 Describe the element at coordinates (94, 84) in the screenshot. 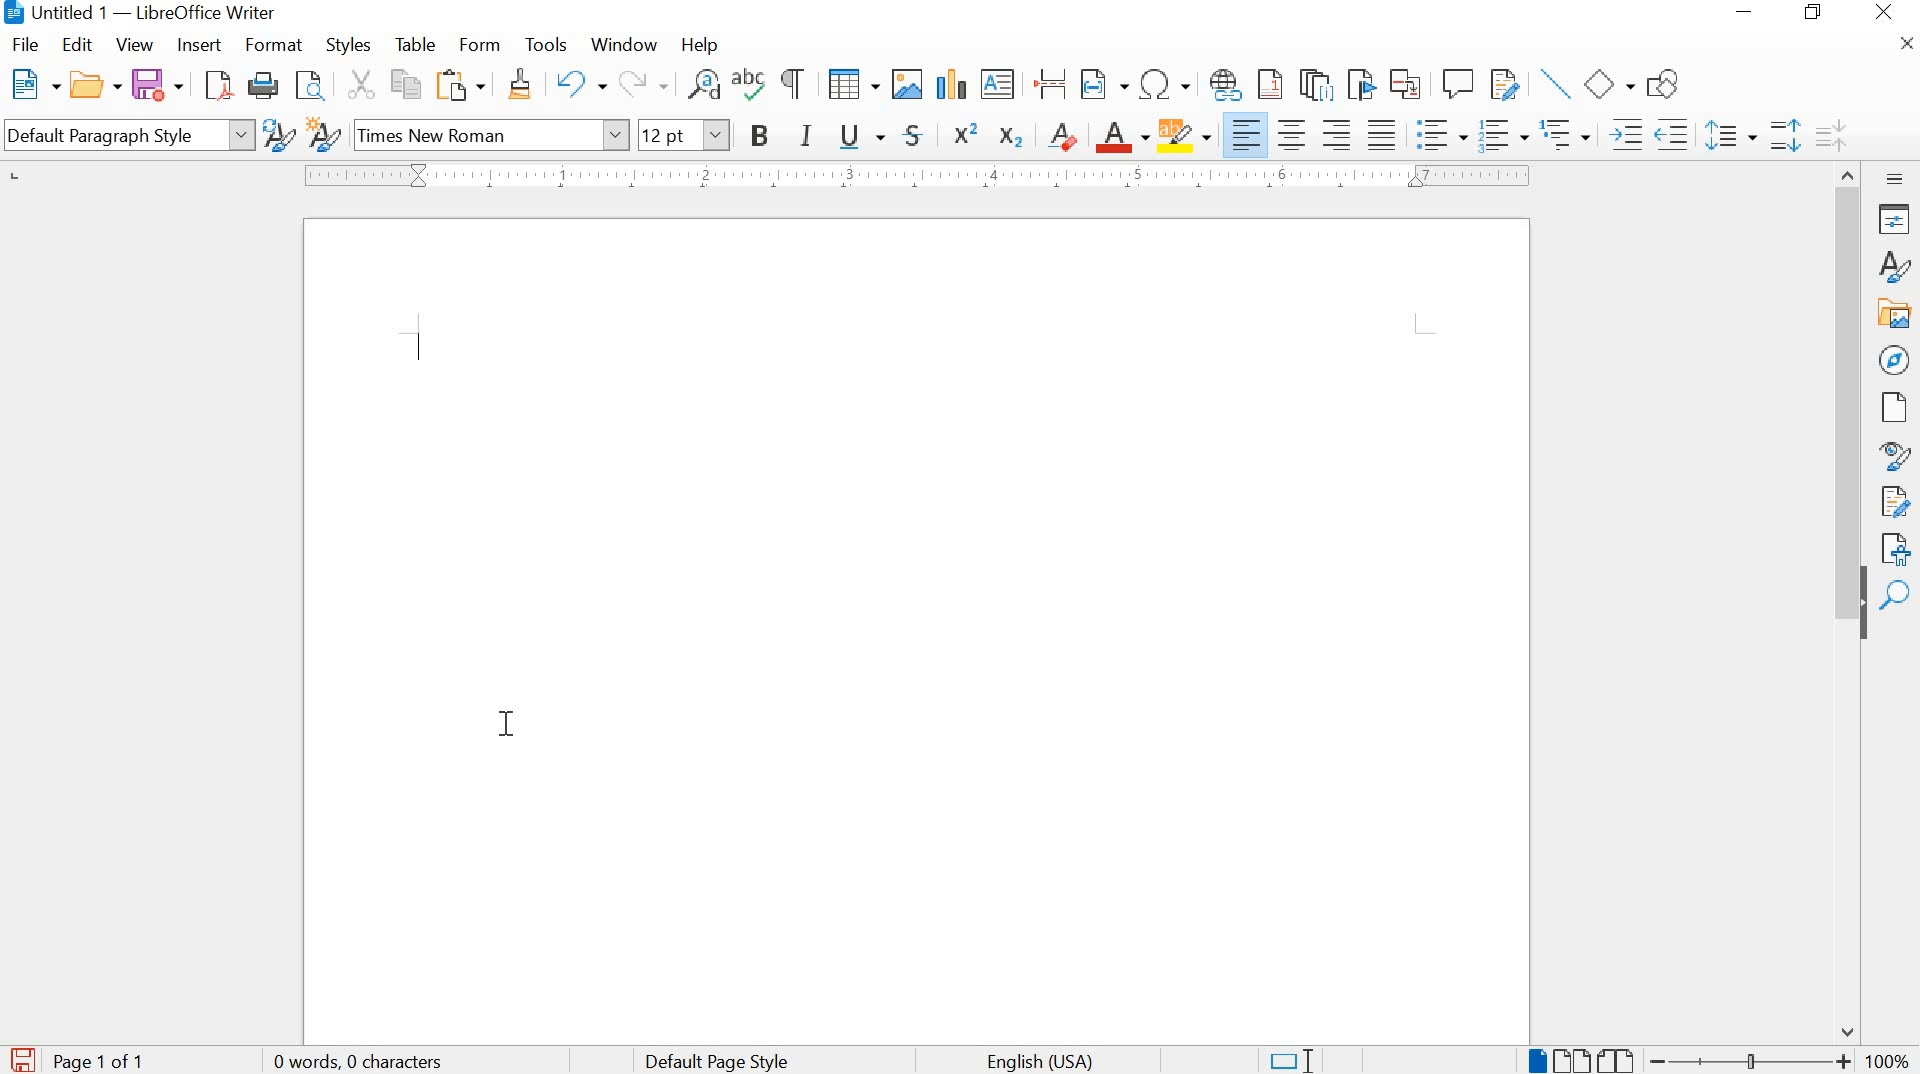

I see `OPEN` at that location.